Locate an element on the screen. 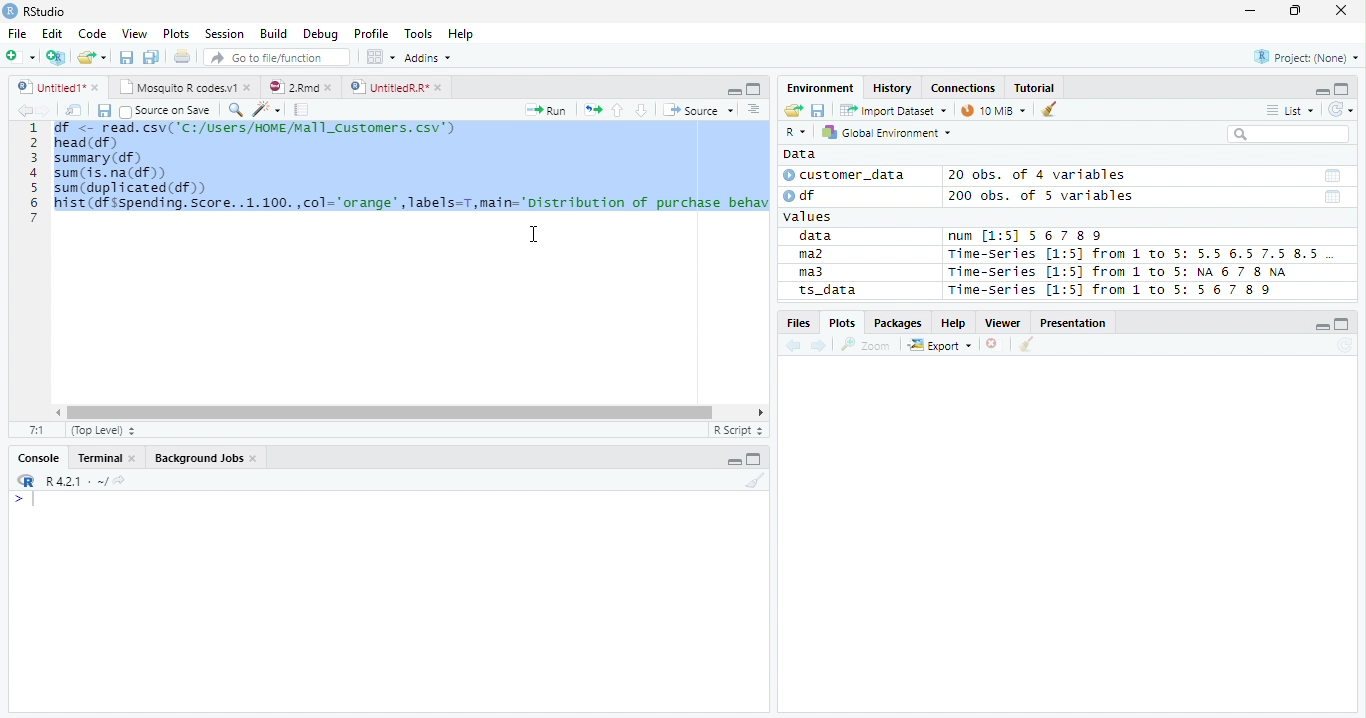  Delete is located at coordinates (995, 345).